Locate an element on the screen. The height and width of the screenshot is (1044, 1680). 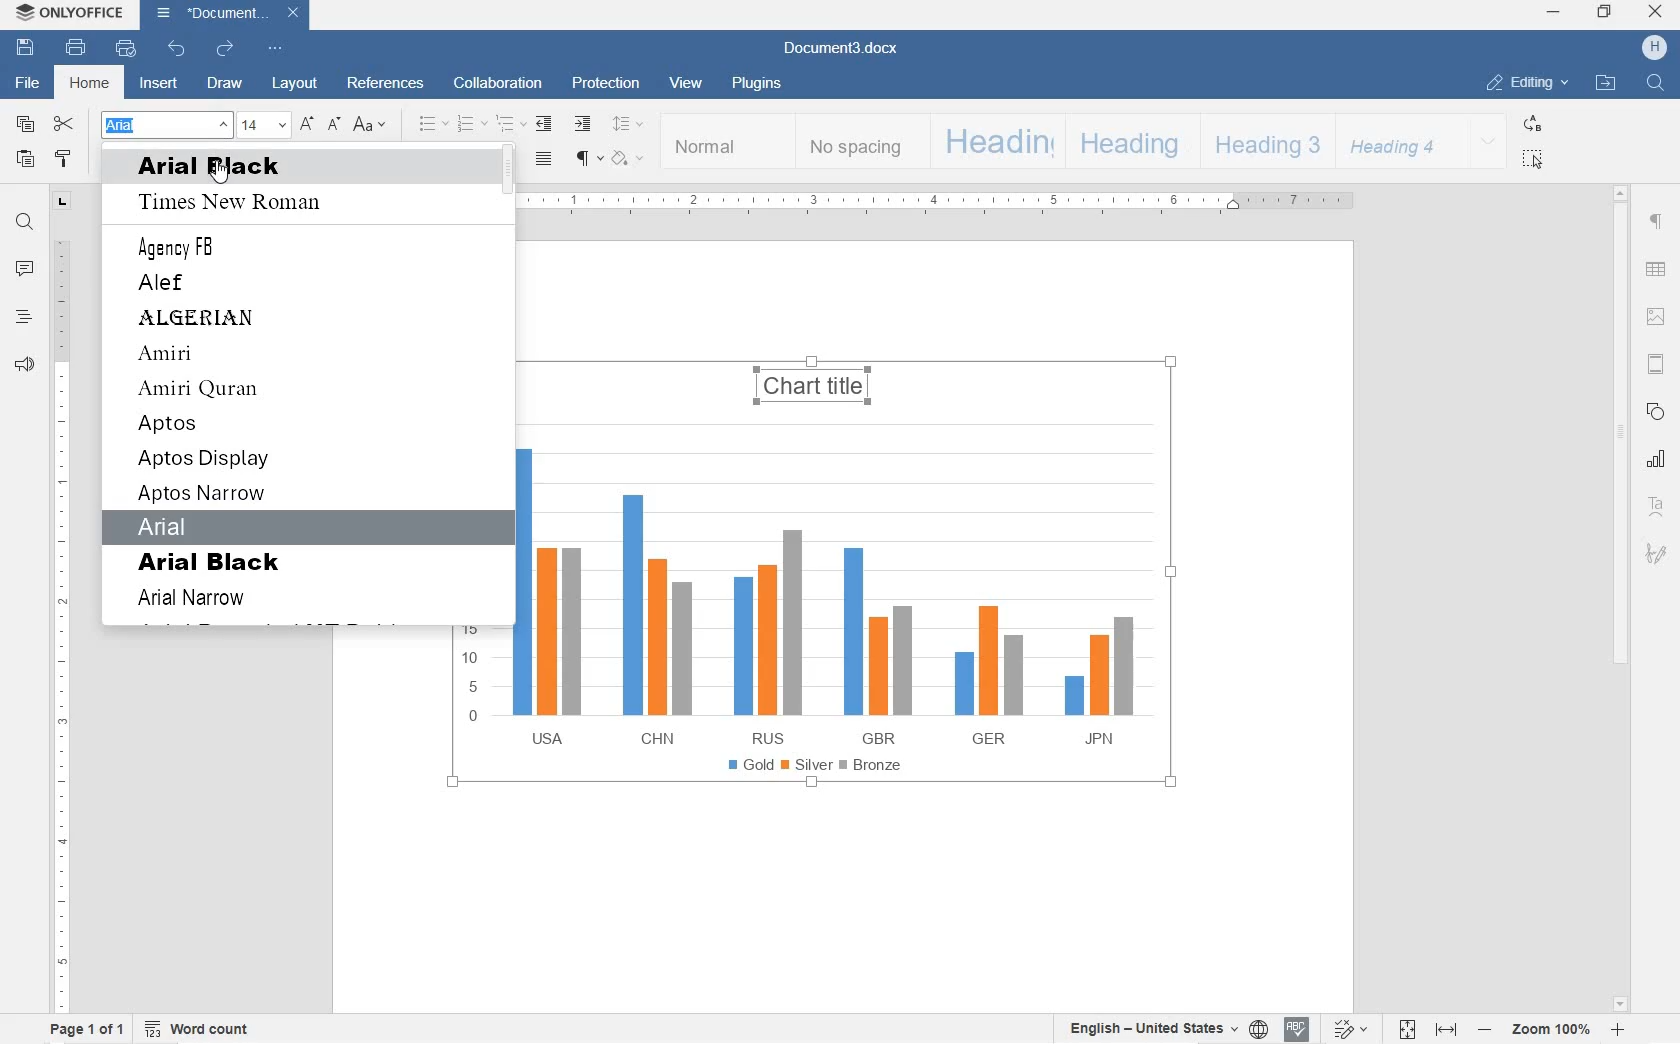
SET TEXT OR DOCUMENT LANGUAGE is located at coordinates (1163, 1028).